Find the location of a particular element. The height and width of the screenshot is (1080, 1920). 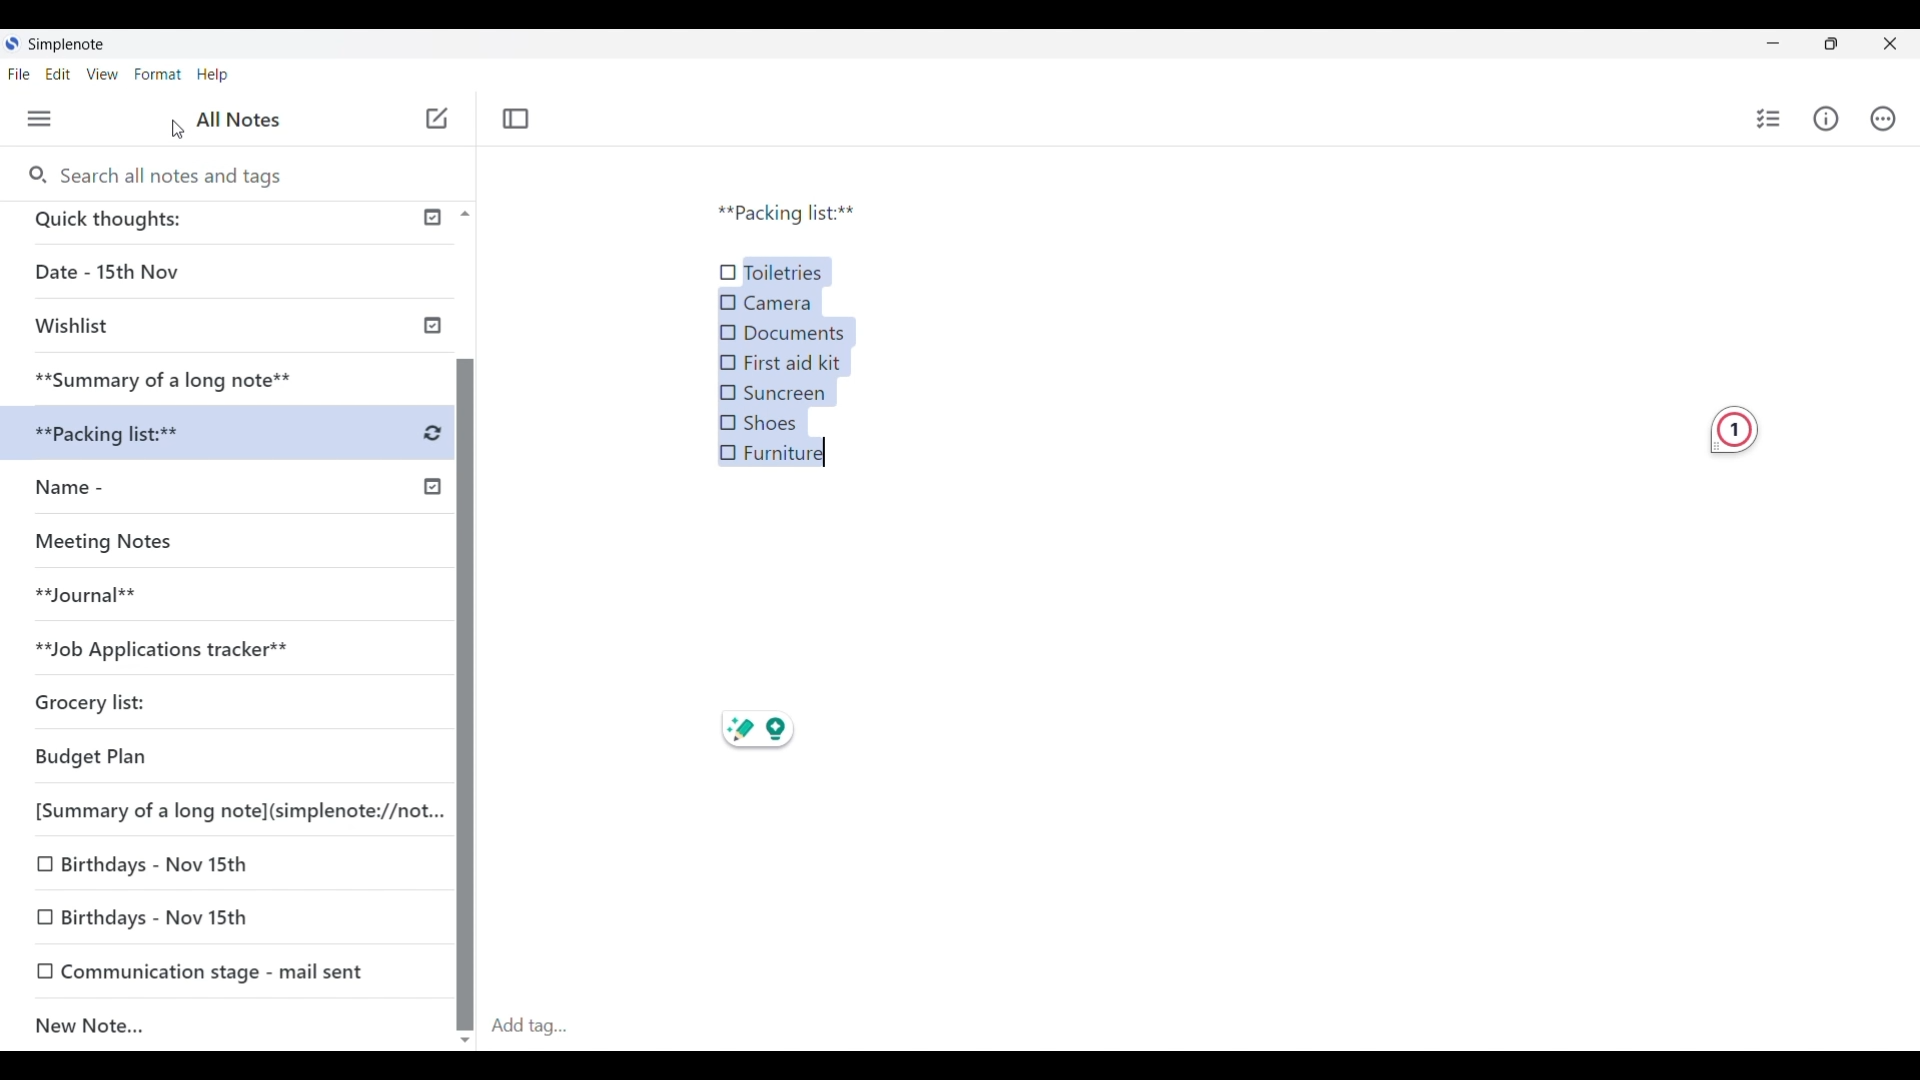

View menu is located at coordinates (103, 74).